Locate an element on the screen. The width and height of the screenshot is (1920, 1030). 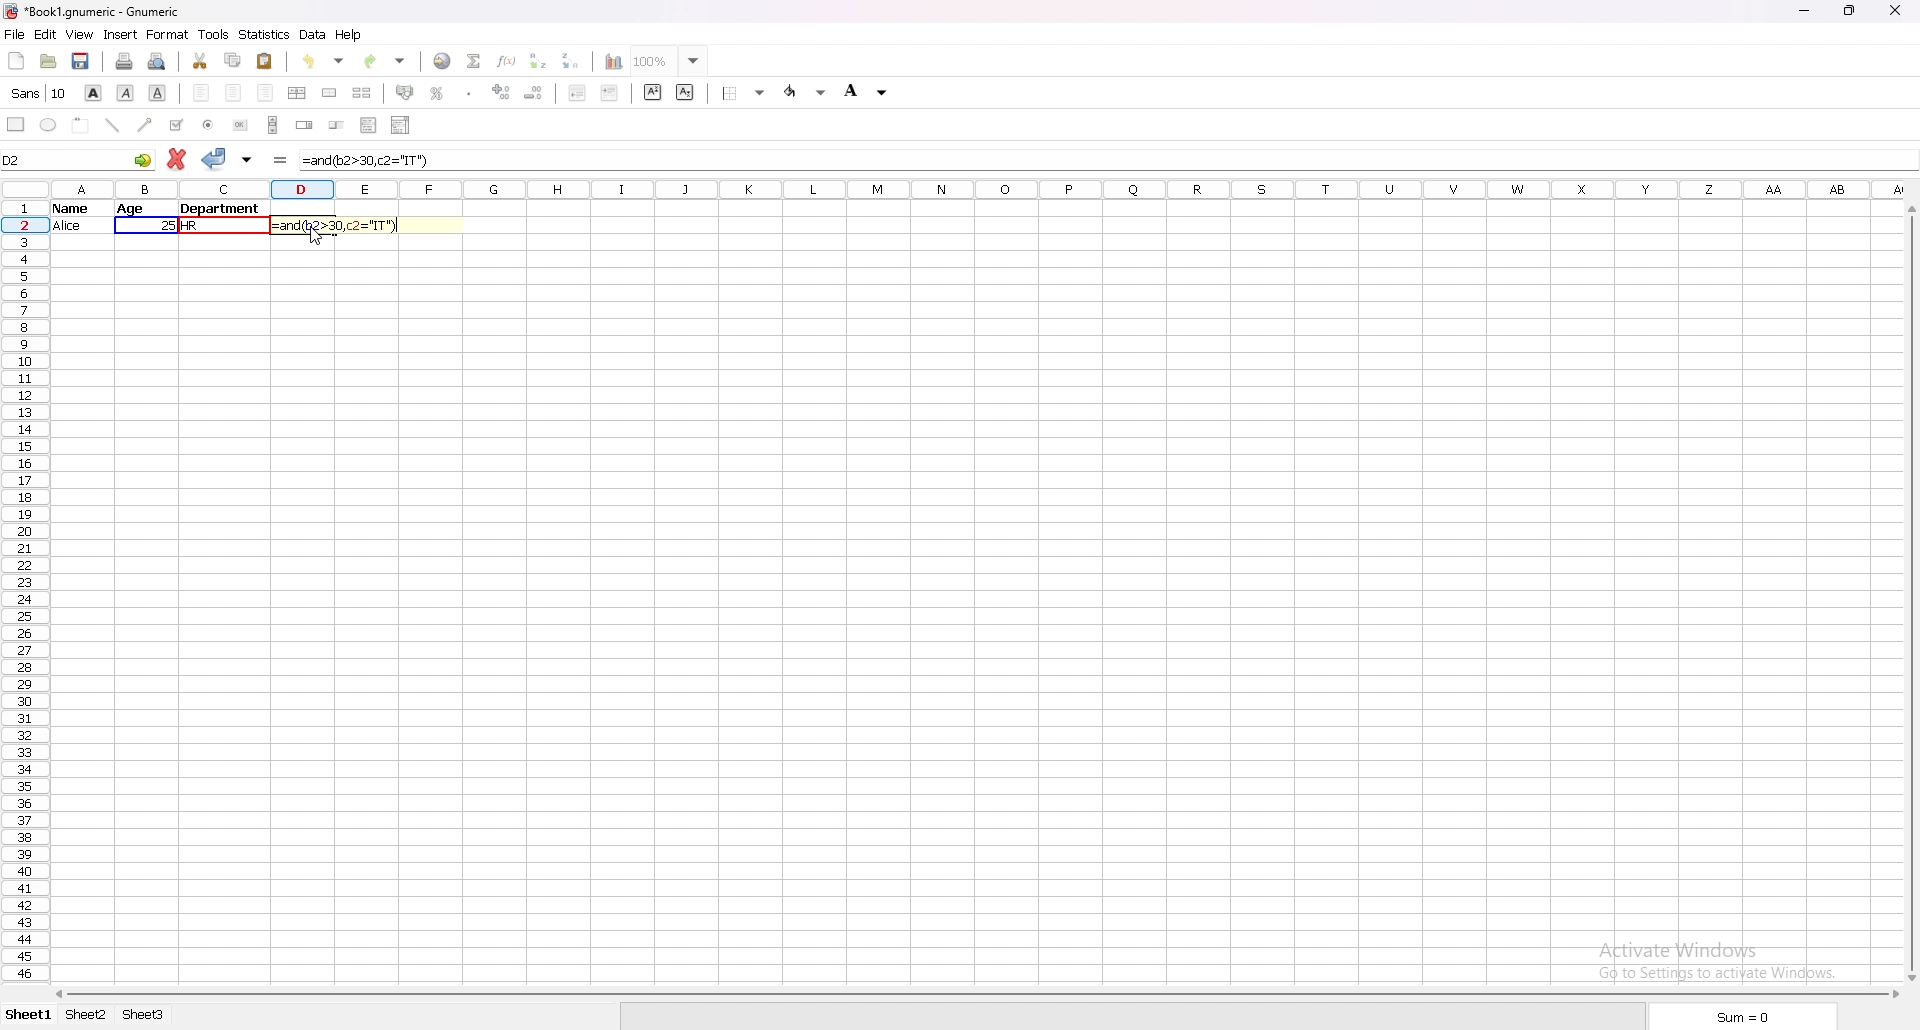
cancel changes is located at coordinates (176, 159).